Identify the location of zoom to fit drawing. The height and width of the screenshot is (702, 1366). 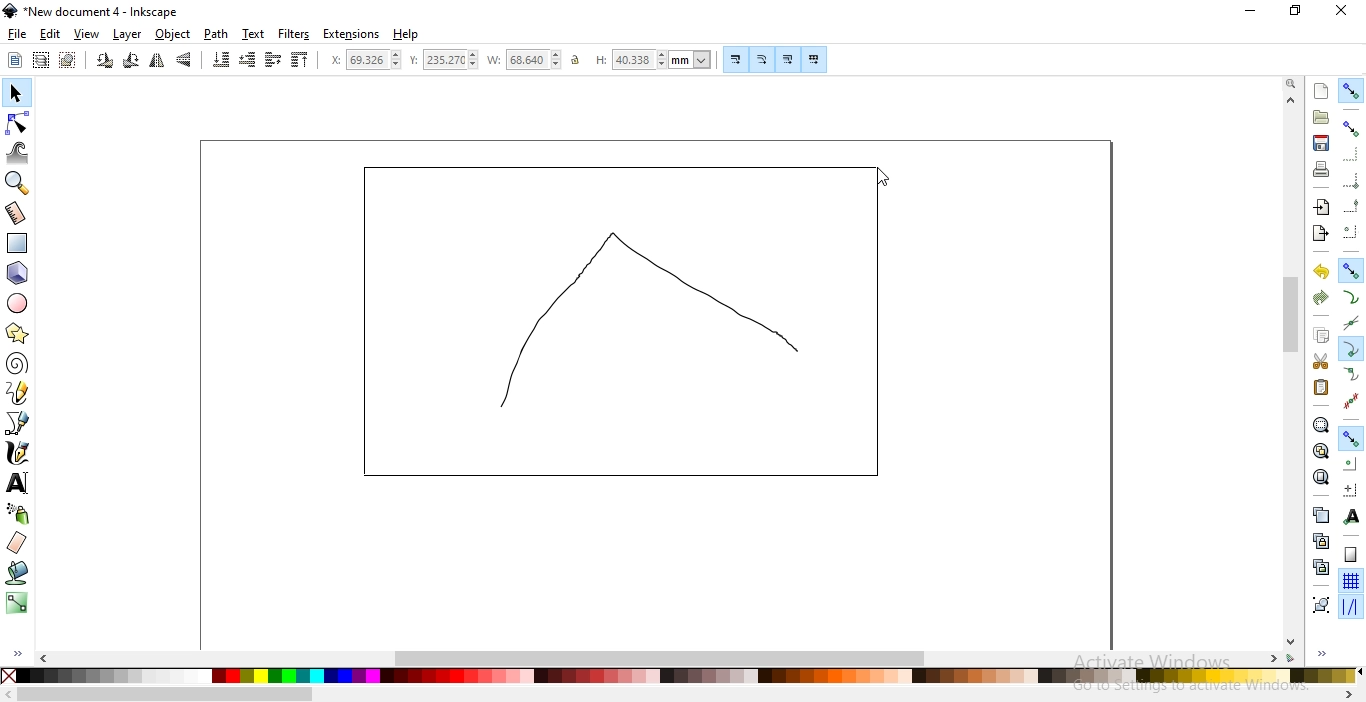
(1320, 449).